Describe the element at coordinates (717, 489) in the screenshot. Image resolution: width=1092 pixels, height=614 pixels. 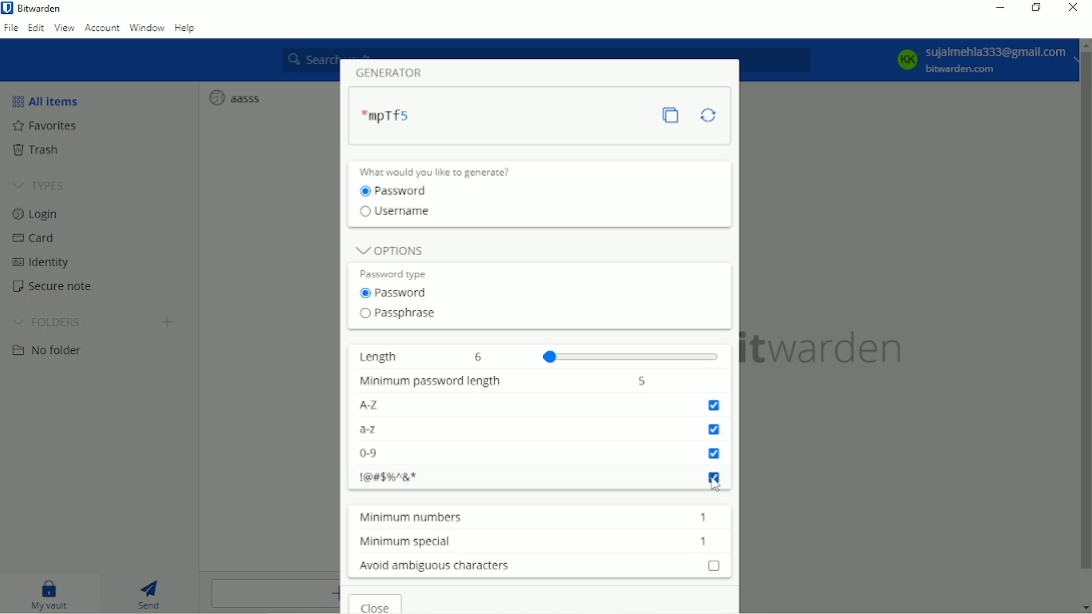
I see `cursor` at that location.